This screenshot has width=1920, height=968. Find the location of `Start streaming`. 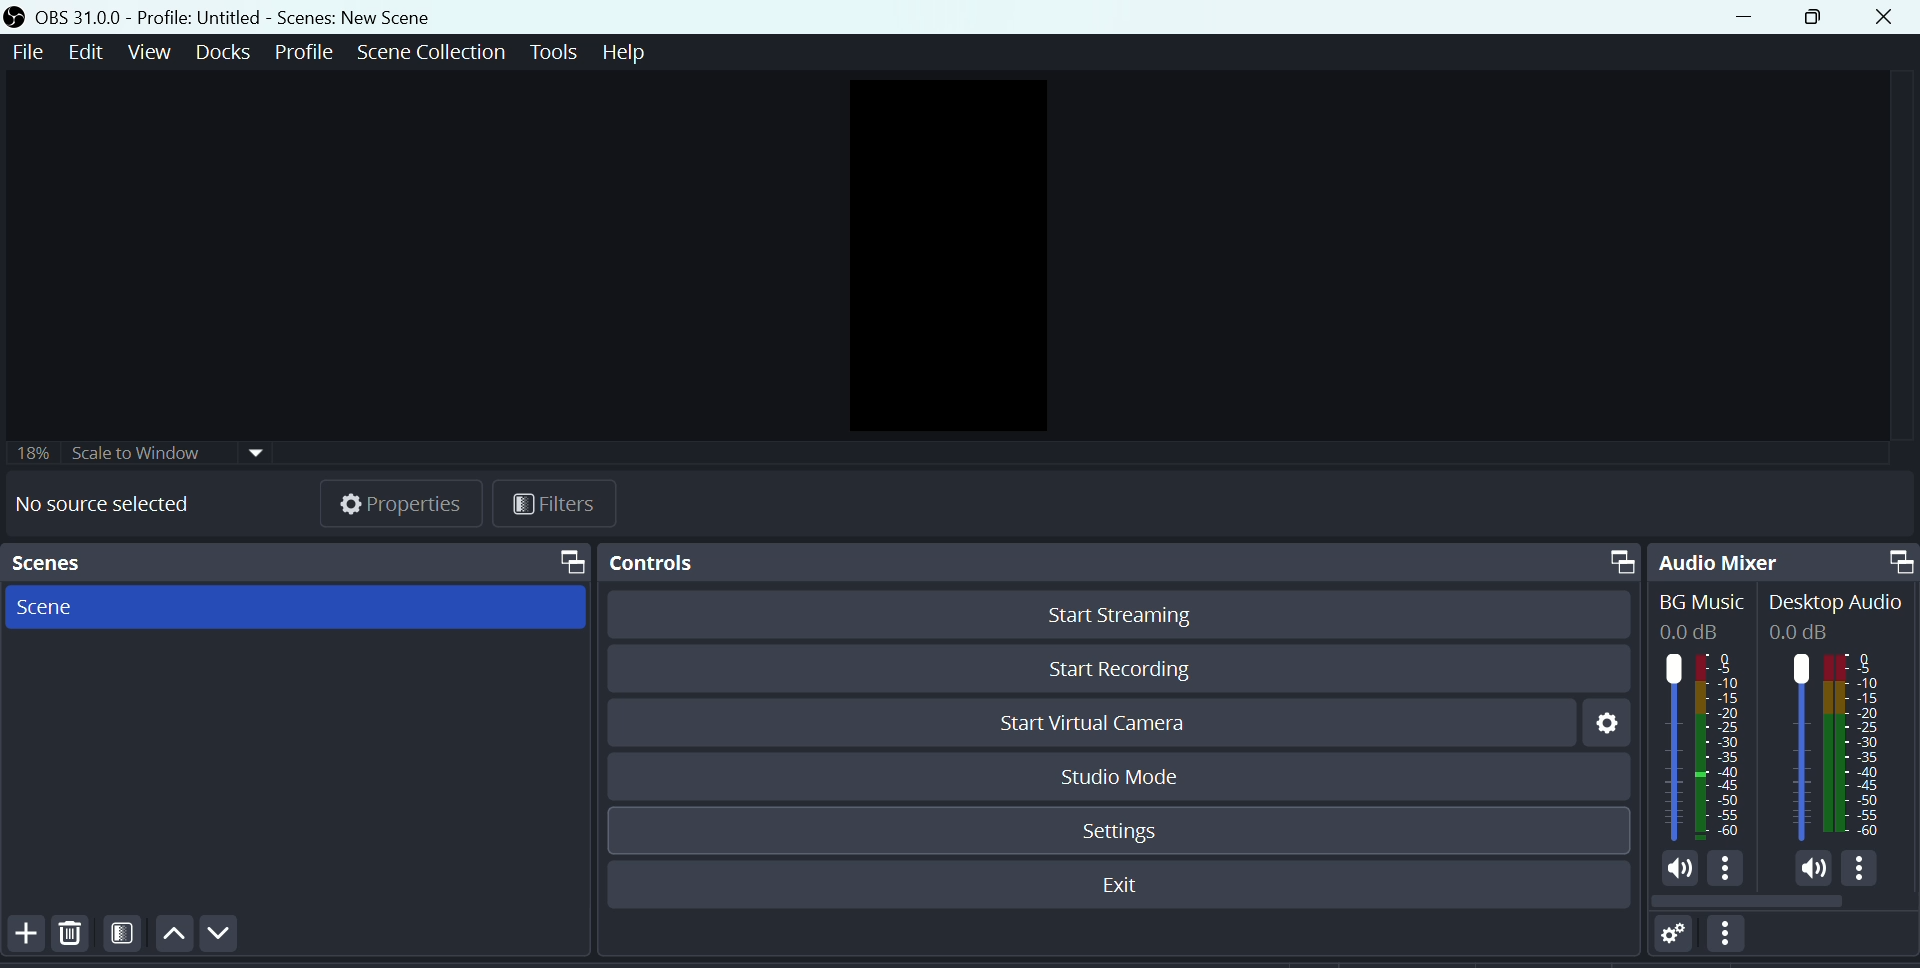

Start streaming is located at coordinates (1120, 616).